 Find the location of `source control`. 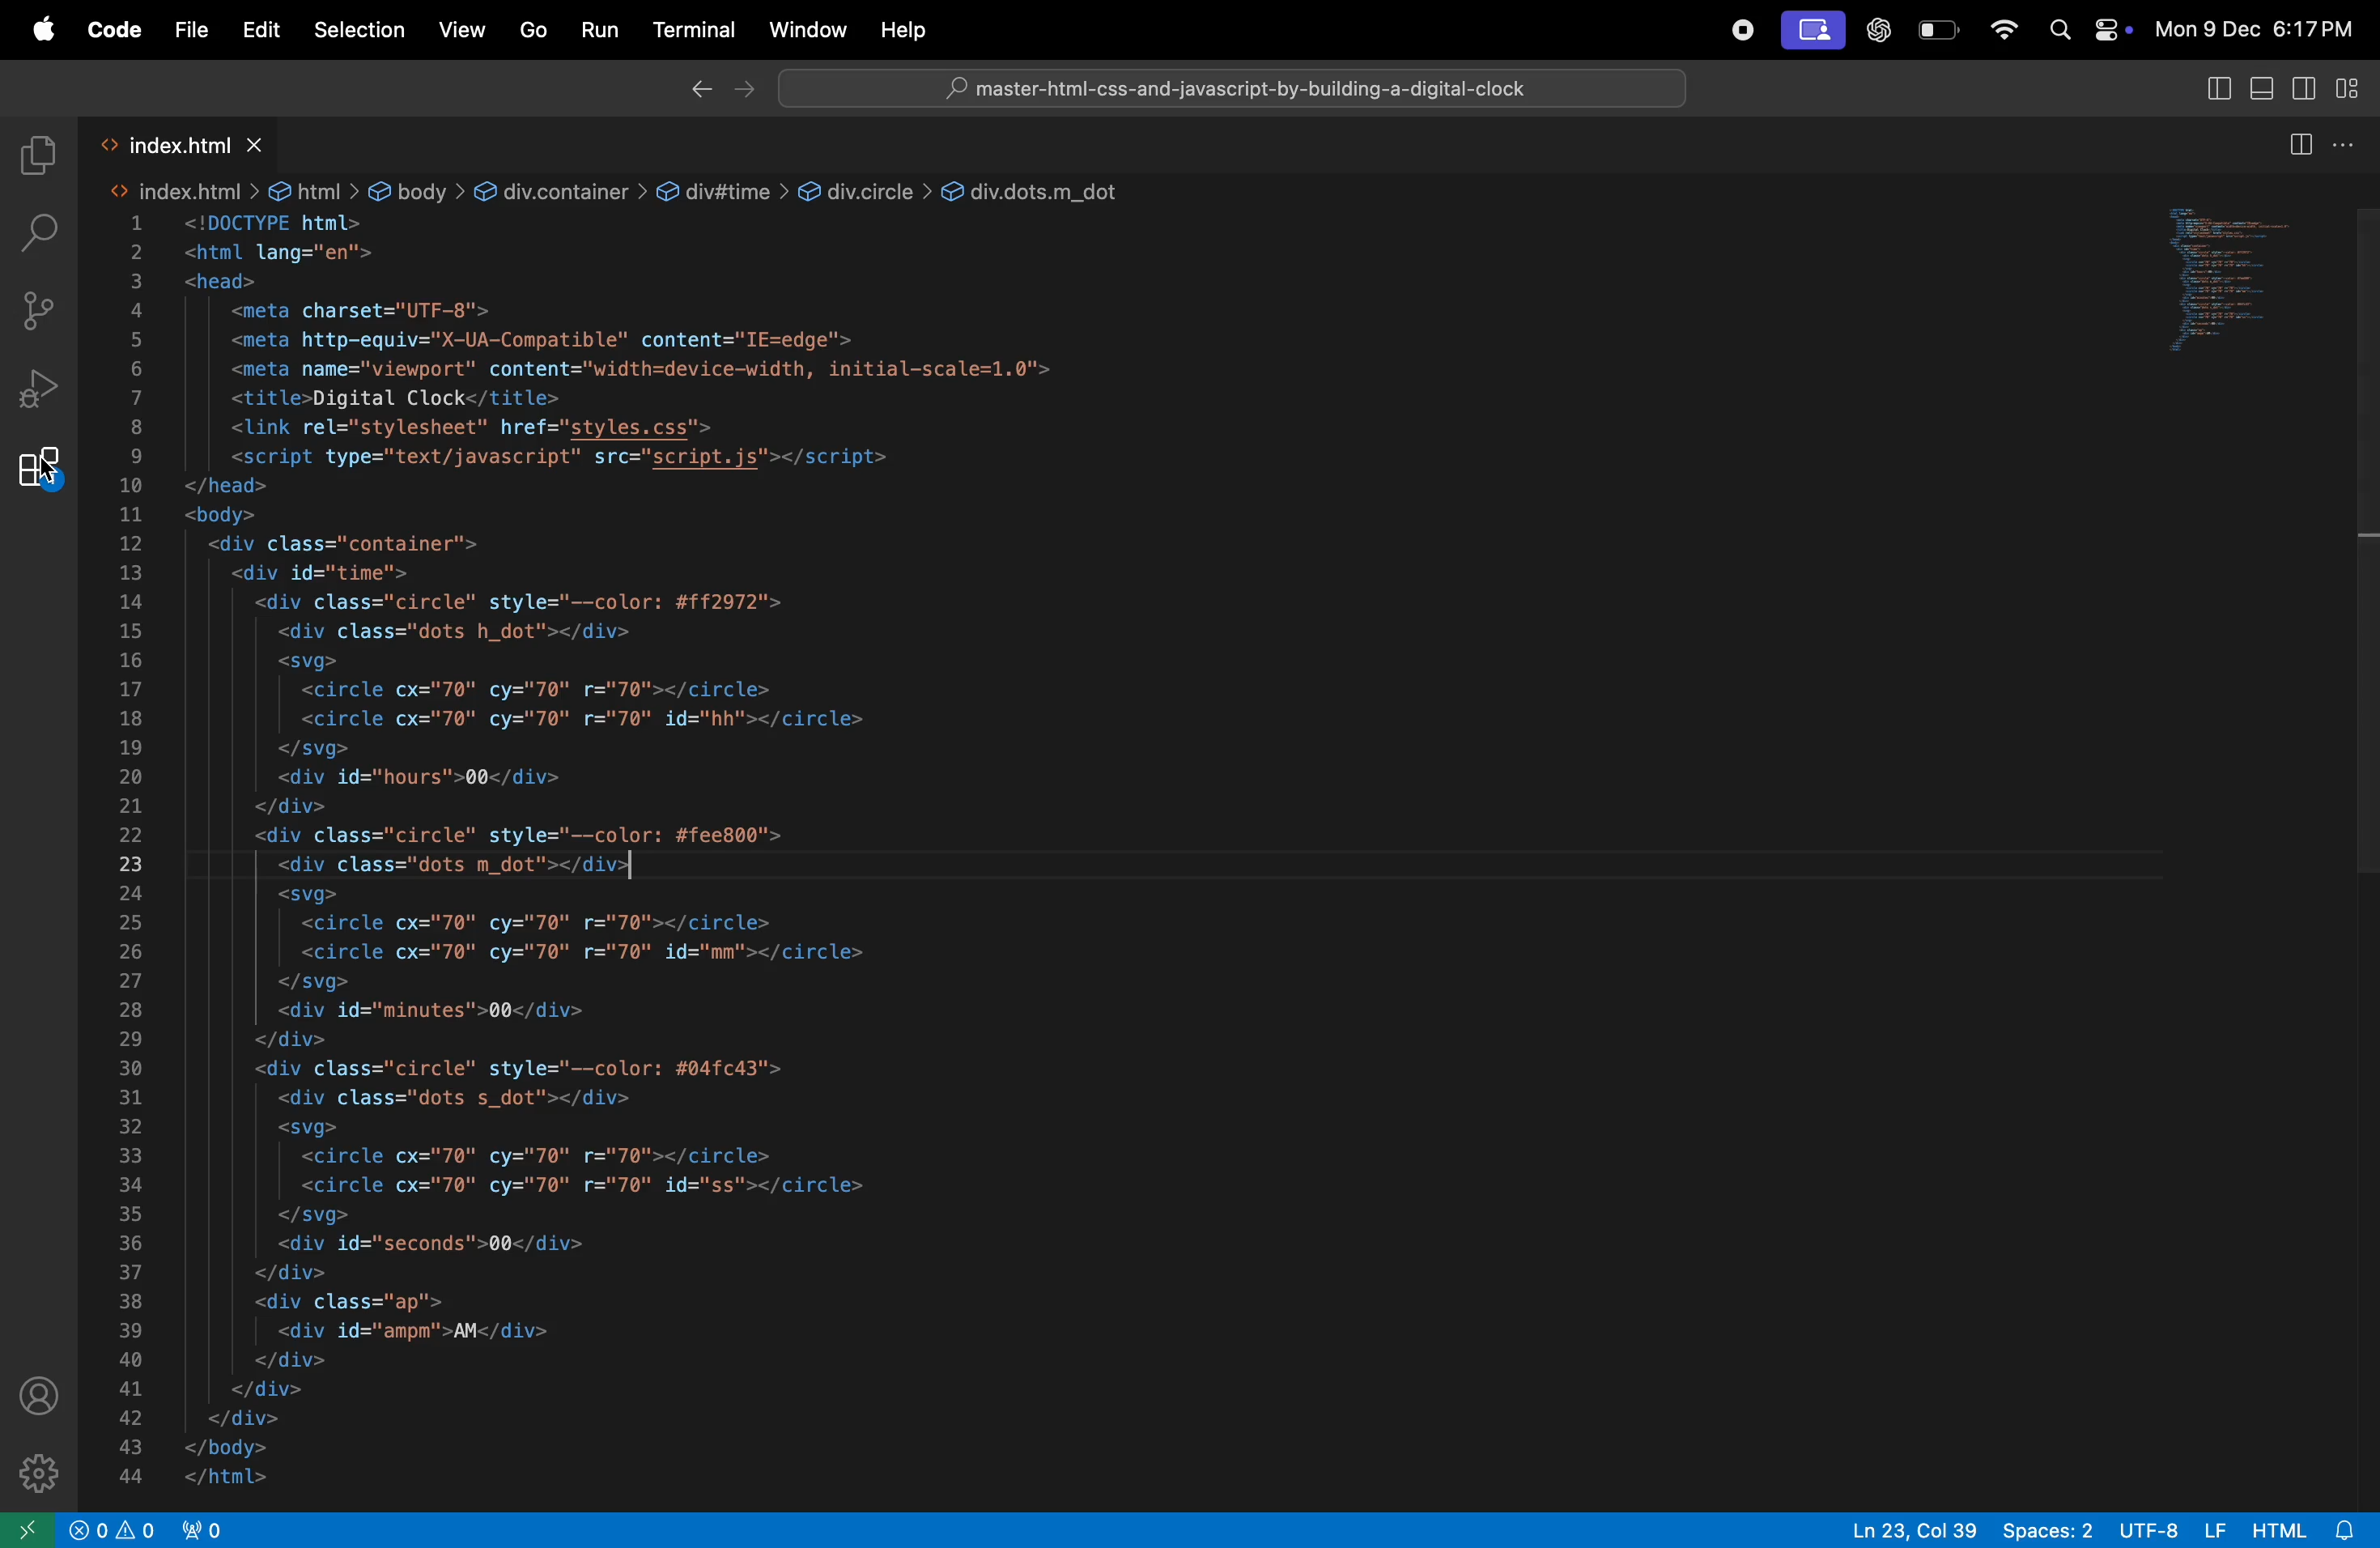

source control is located at coordinates (37, 311).